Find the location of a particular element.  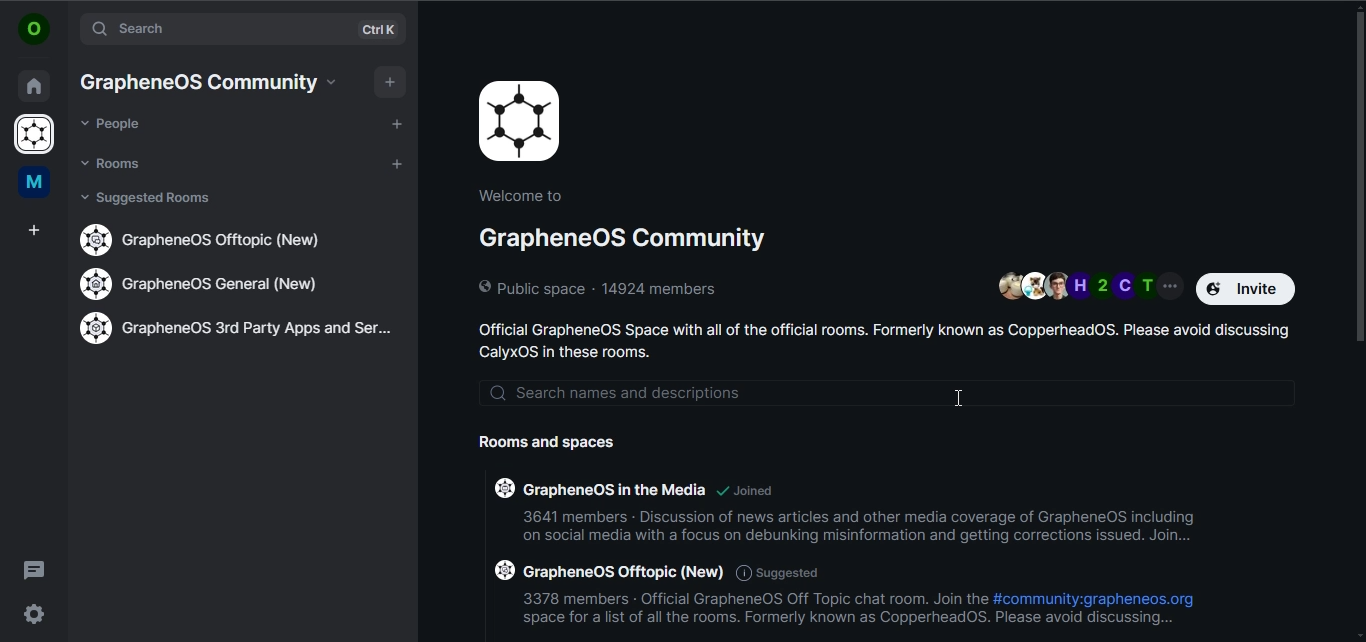

rooms and spaces is located at coordinates (558, 445).